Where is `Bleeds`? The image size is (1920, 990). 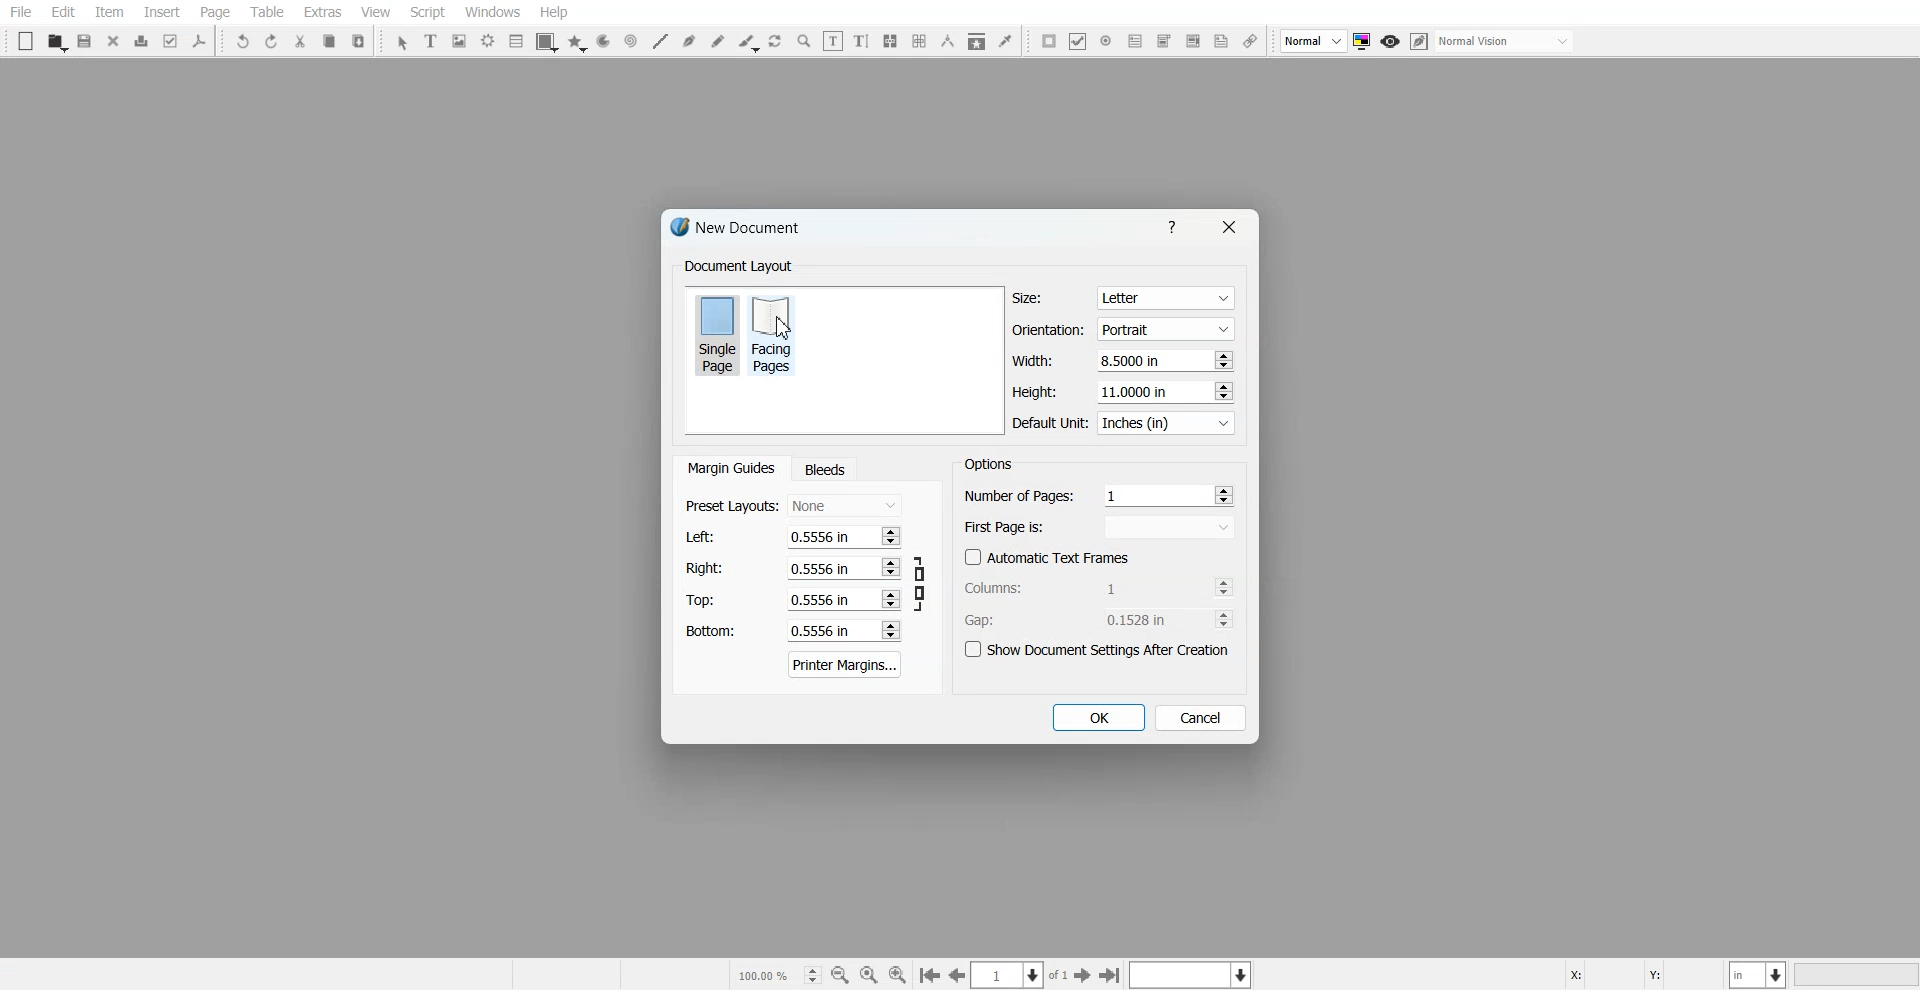
Bleeds is located at coordinates (824, 469).